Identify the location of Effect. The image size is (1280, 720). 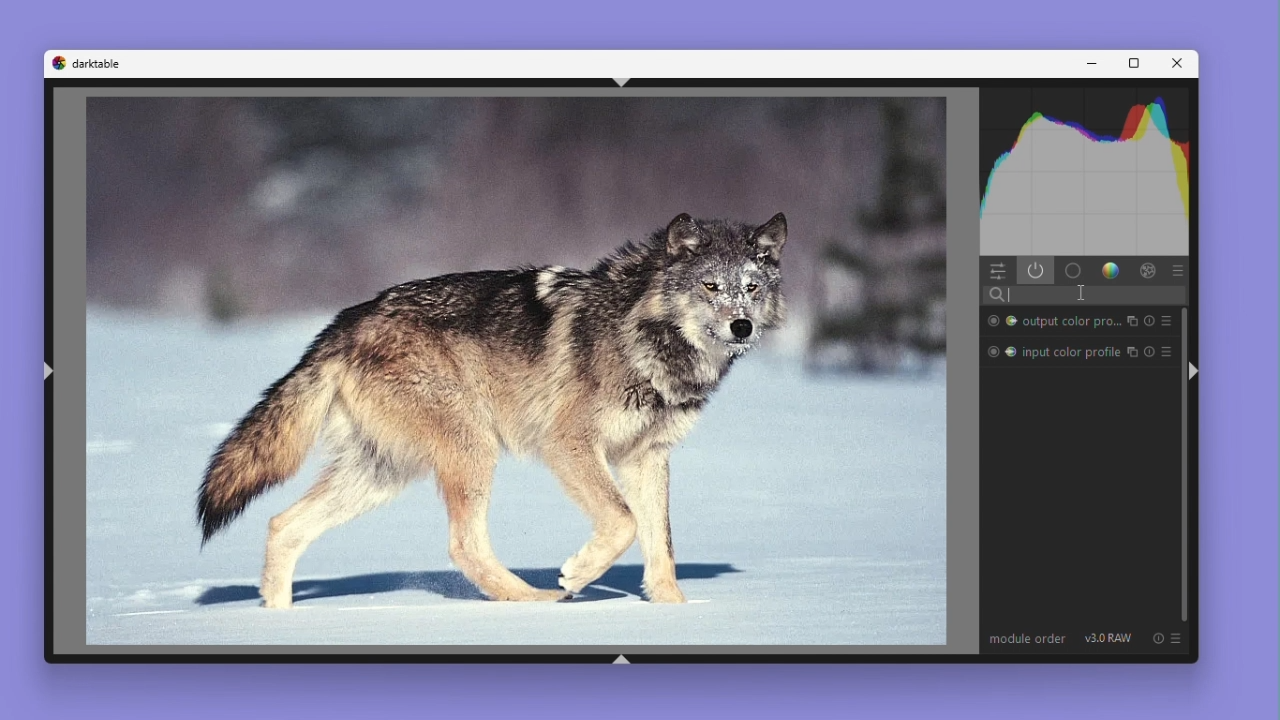
(1147, 269).